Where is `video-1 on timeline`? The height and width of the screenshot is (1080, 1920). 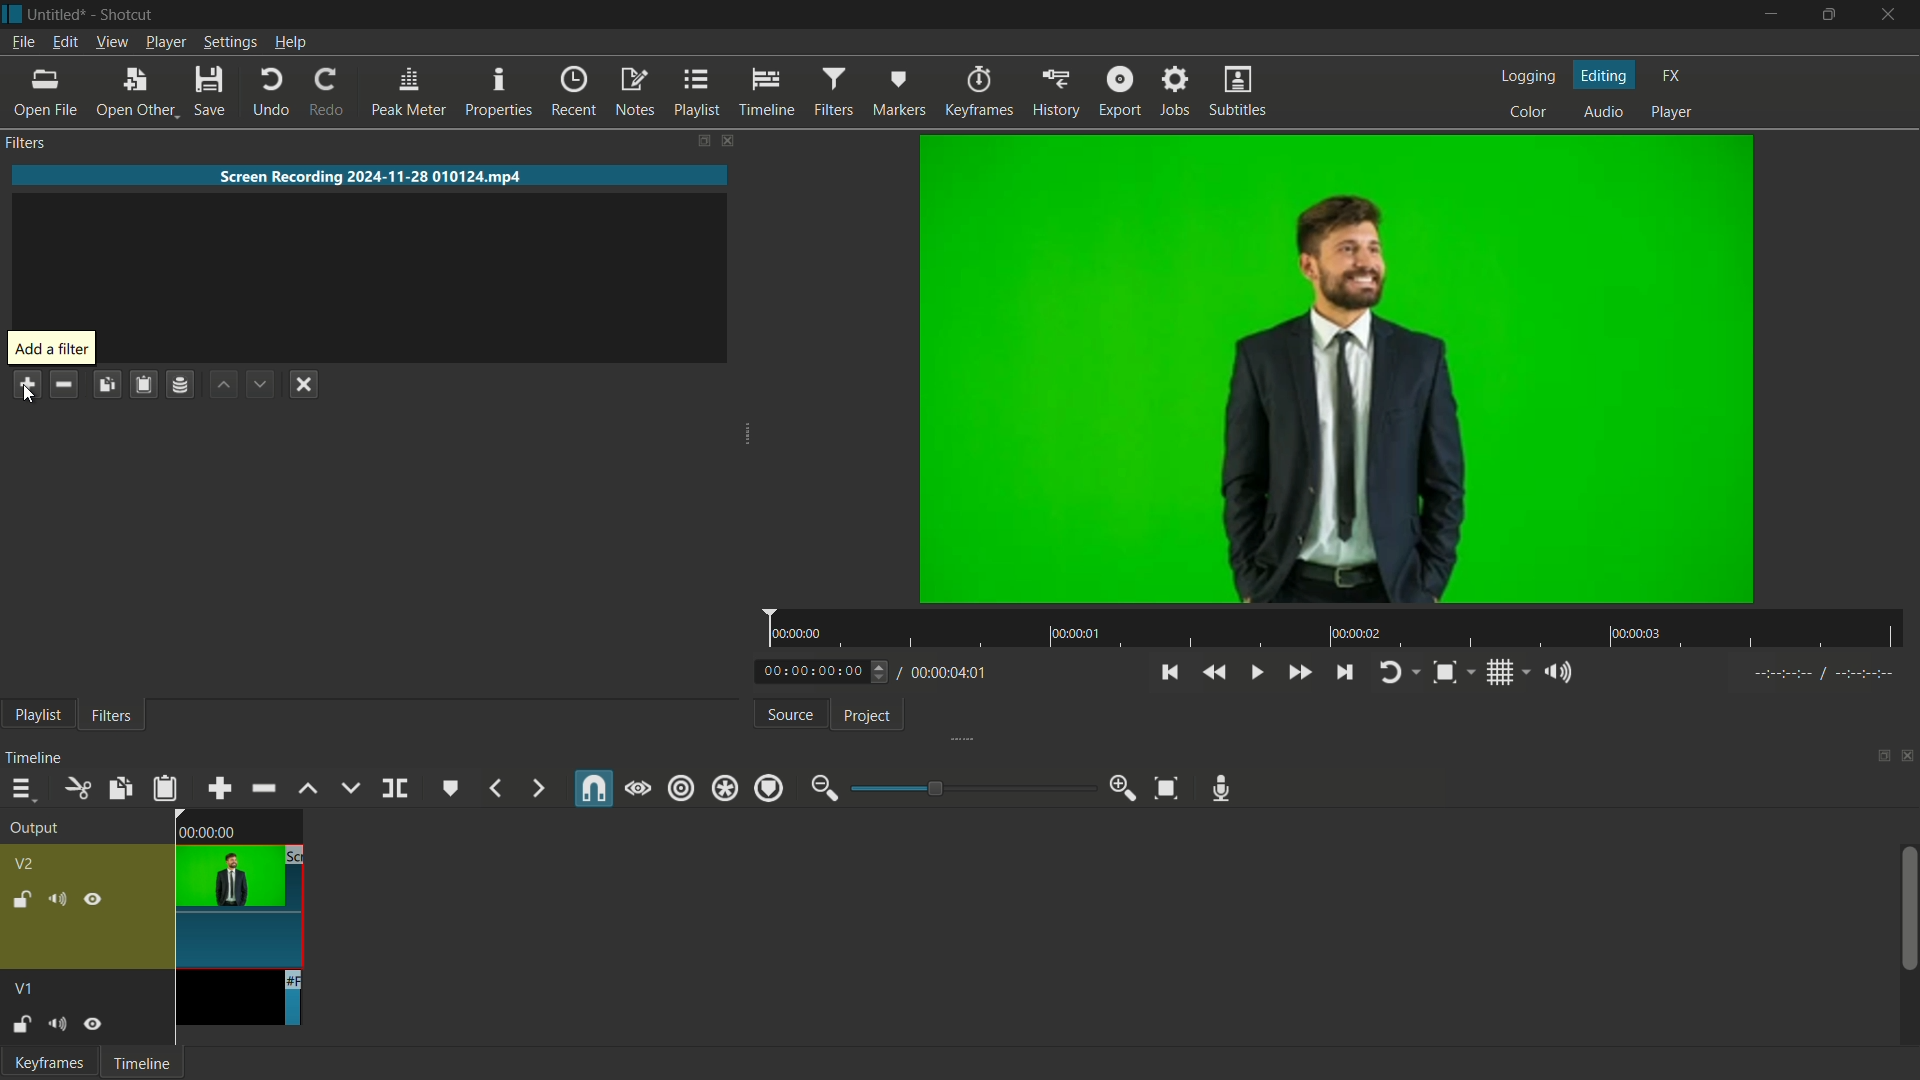 video-1 on timeline is located at coordinates (236, 999).